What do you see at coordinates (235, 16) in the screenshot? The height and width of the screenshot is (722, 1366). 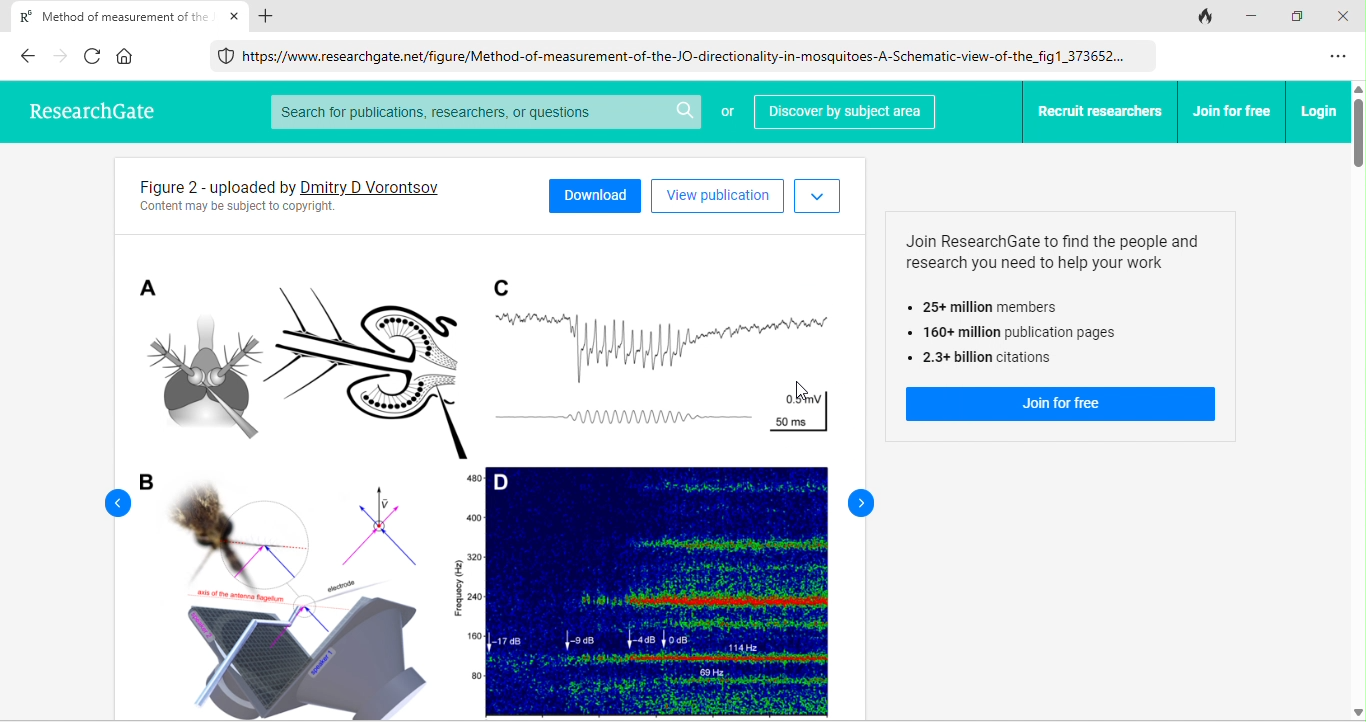 I see `close` at bounding box center [235, 16].